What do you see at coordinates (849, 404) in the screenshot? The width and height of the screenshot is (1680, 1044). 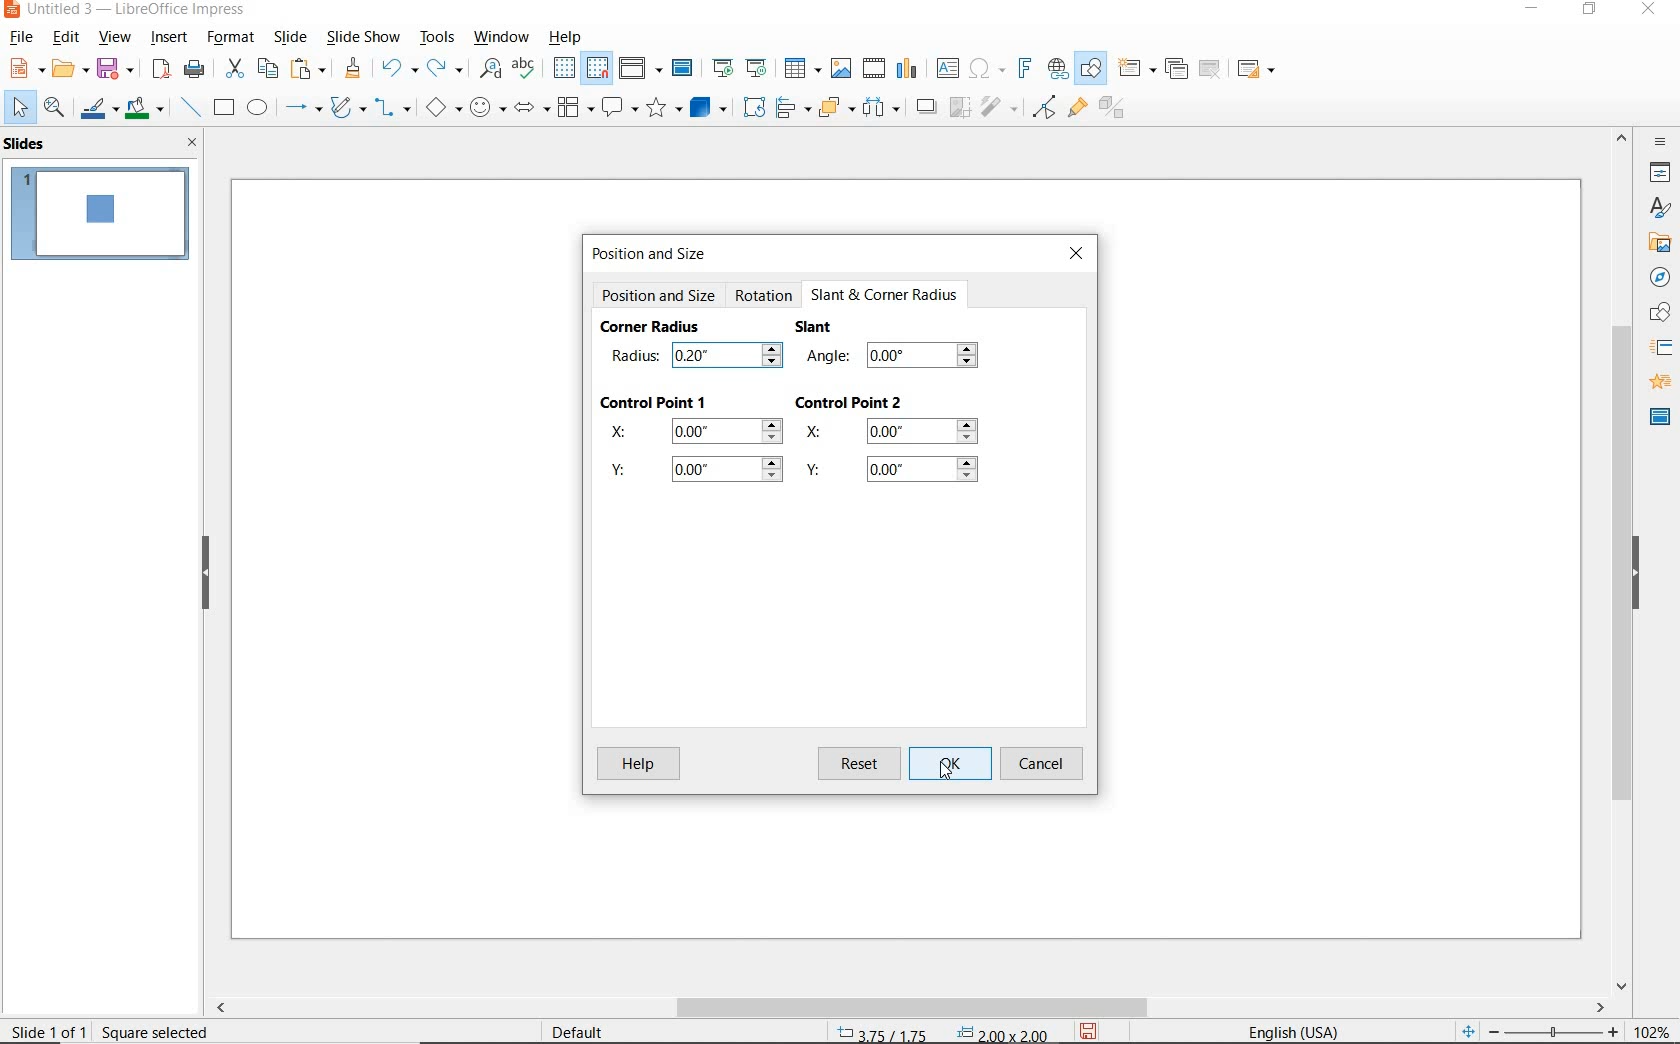 I see `CONTROL POINT 2` at bounding box center [849, 404].